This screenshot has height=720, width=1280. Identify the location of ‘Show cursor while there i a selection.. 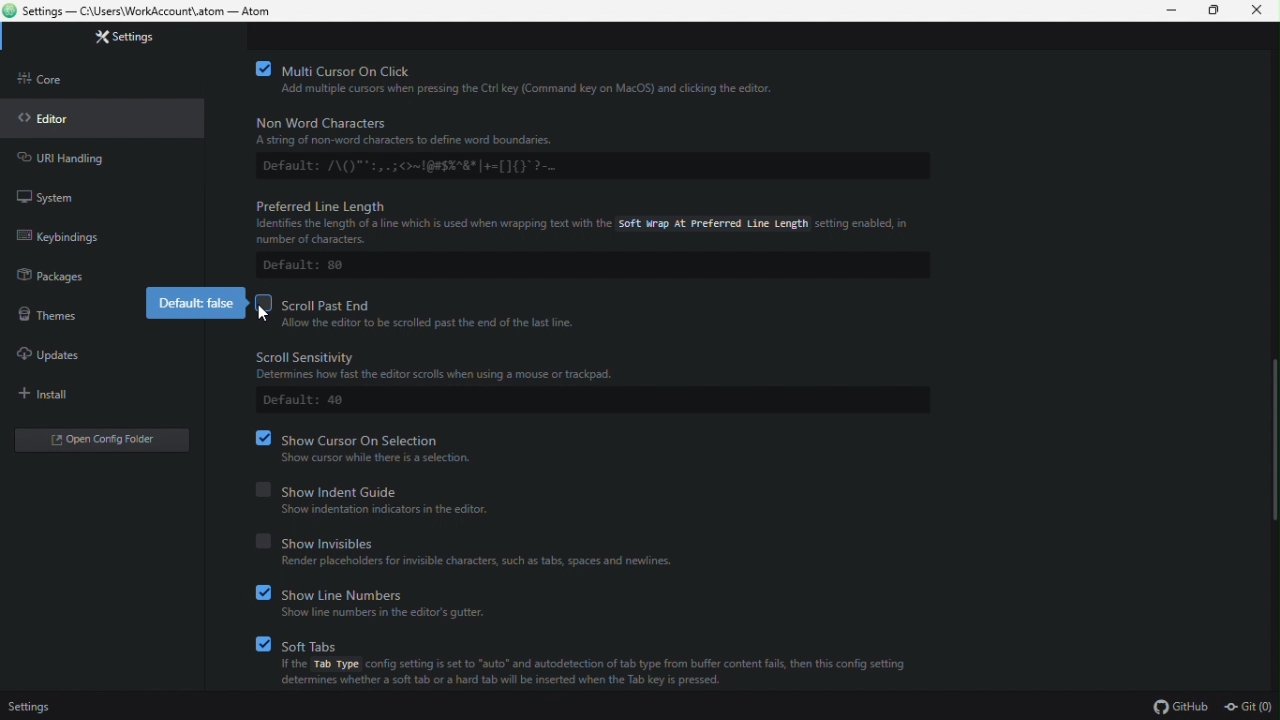
(381, 458).